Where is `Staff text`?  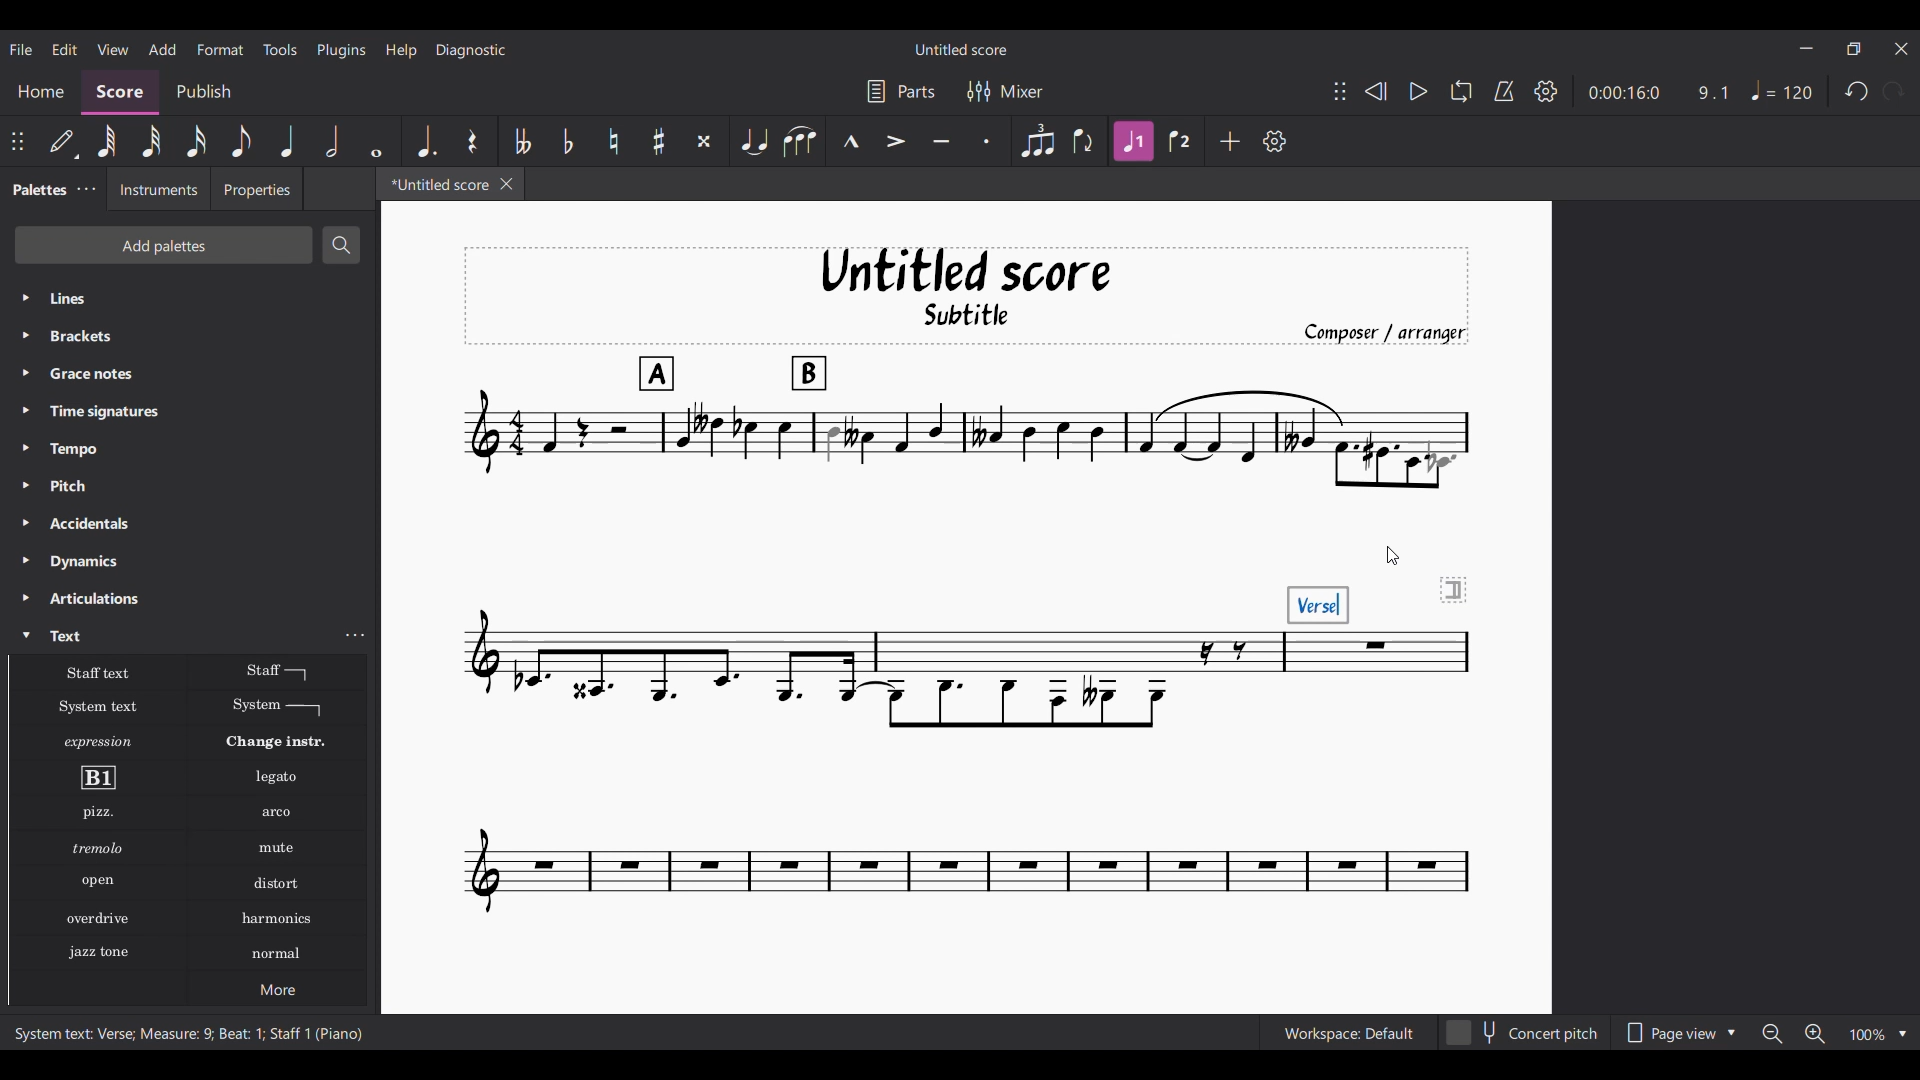
Staff text is located at coordinates (99, 671).